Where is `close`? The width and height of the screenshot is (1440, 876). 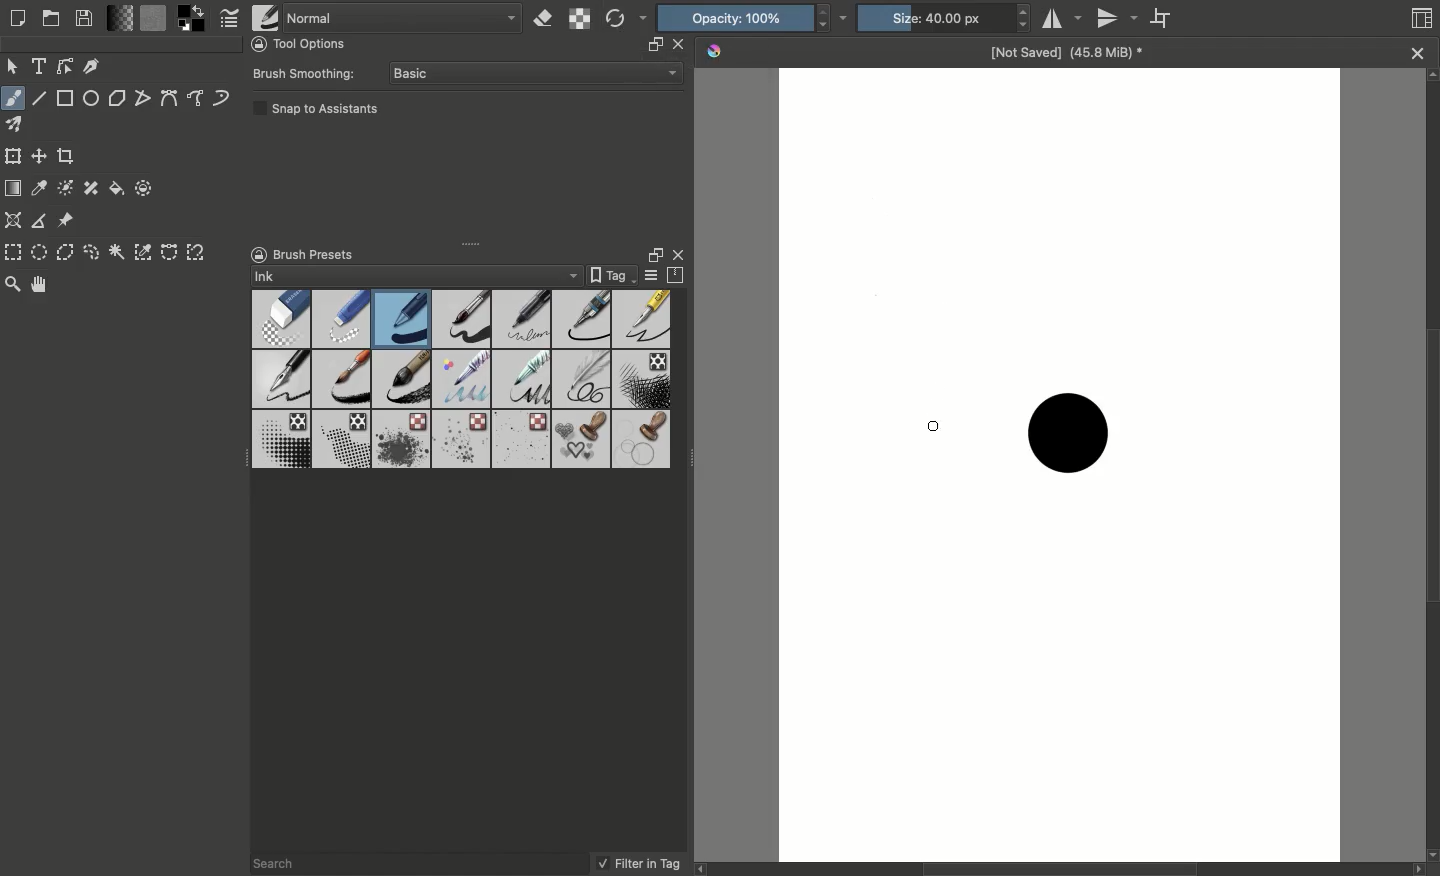 close is located at coordinates (678, 45).